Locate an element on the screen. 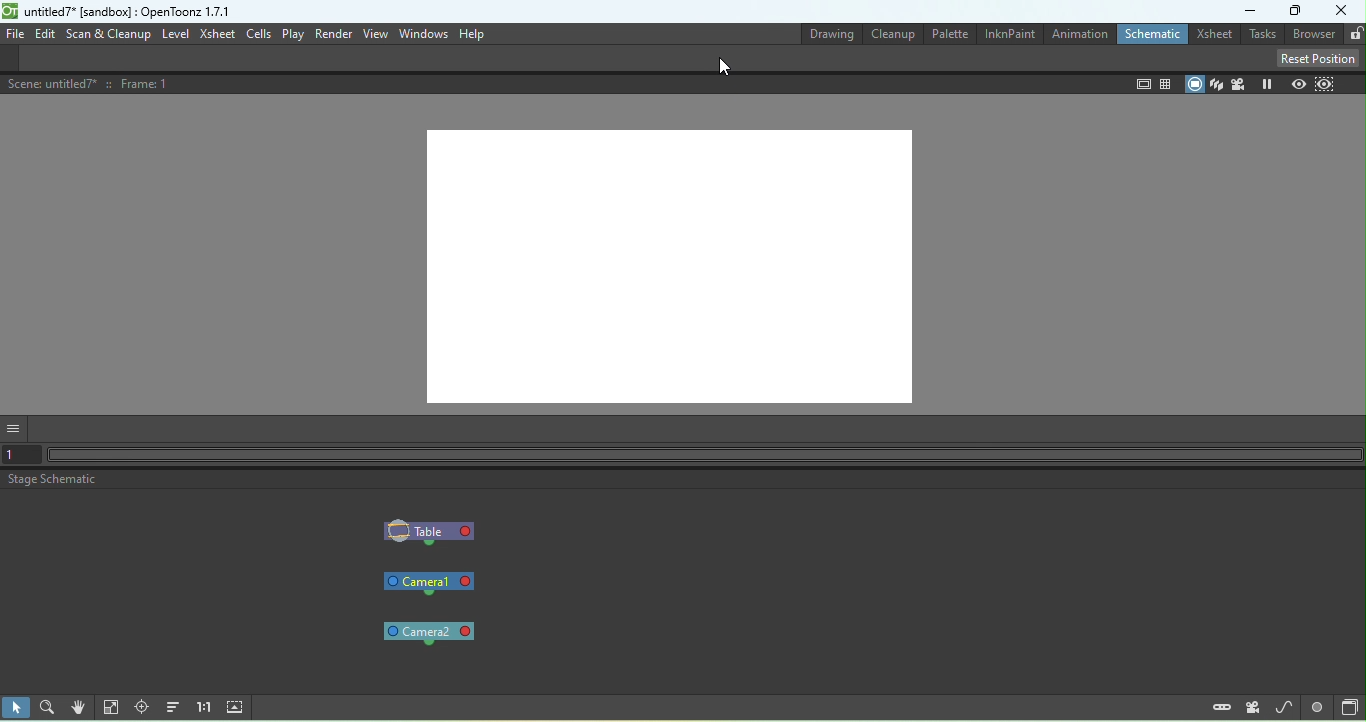 This screenshot has height=722, width=1366. Table is located at coordinates (430, 533).